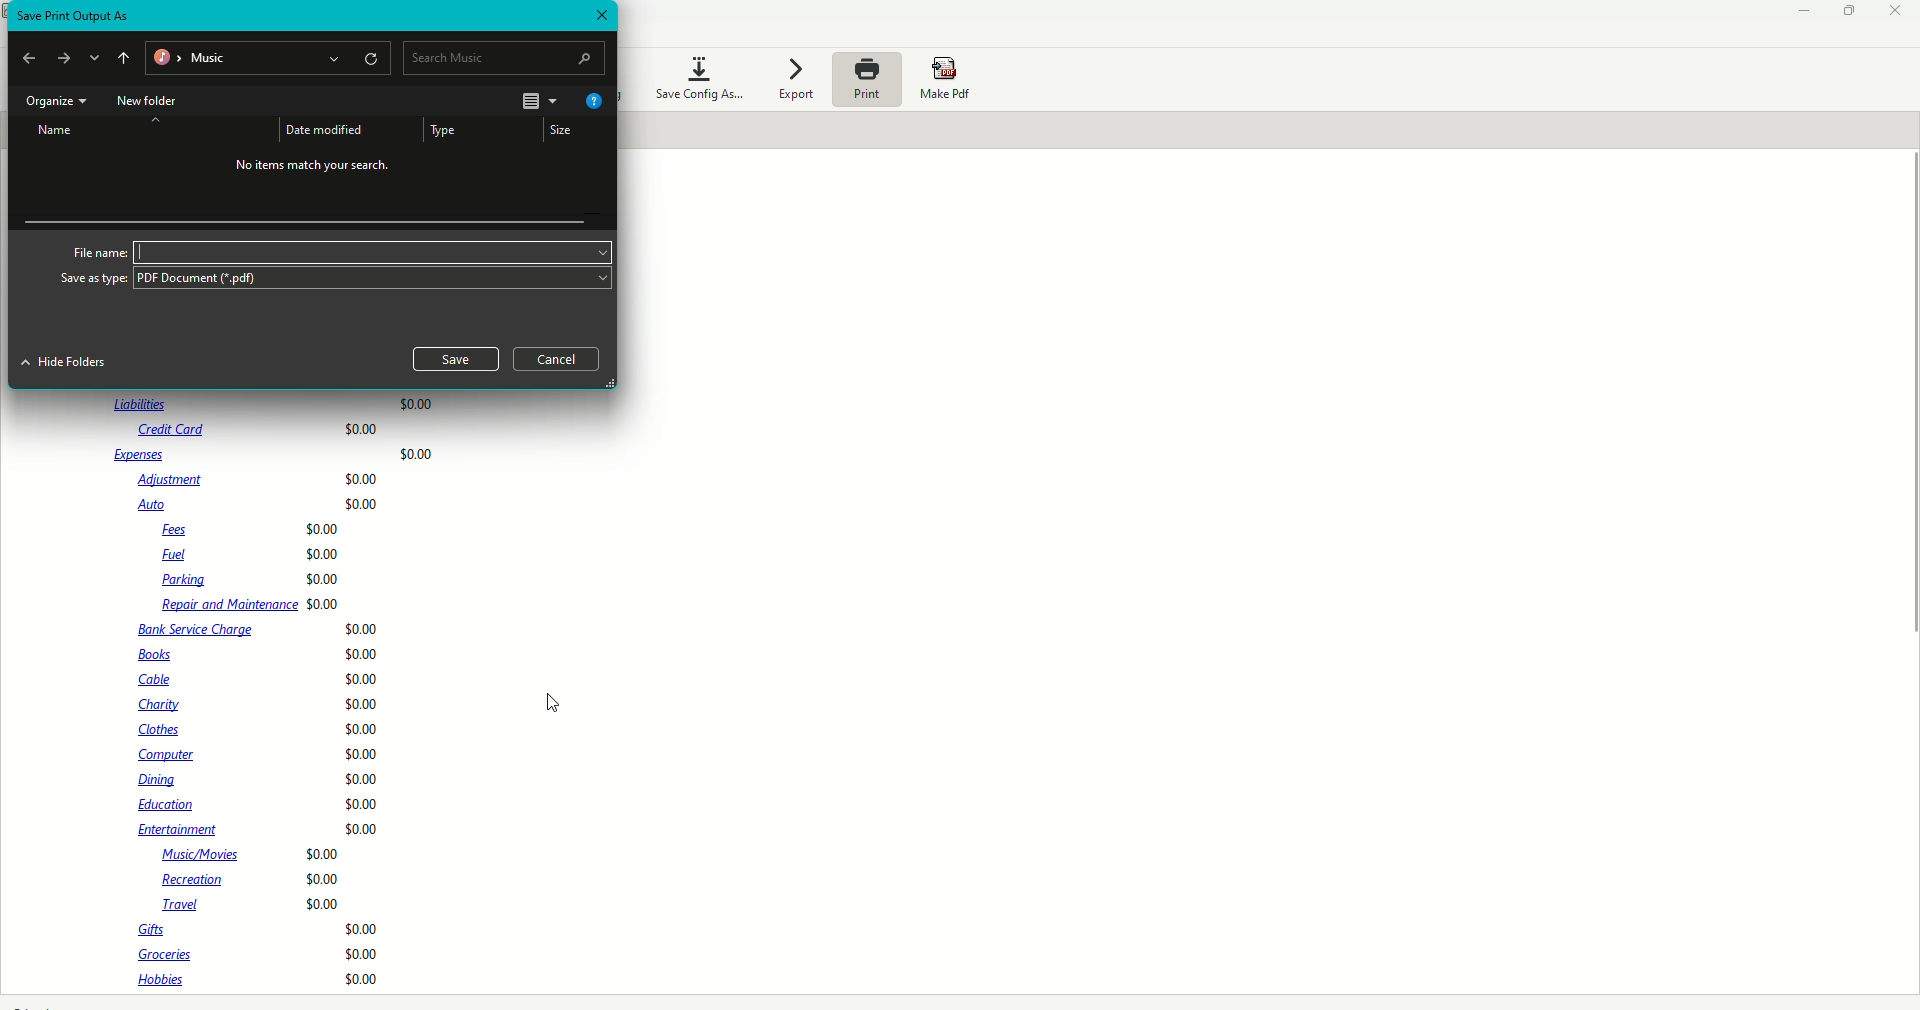 Image resolution: width=1920 pixels, height=1010 pixels. Describe the element at coordinates (559, 129) in the screenshot. I see `Size` at that location.